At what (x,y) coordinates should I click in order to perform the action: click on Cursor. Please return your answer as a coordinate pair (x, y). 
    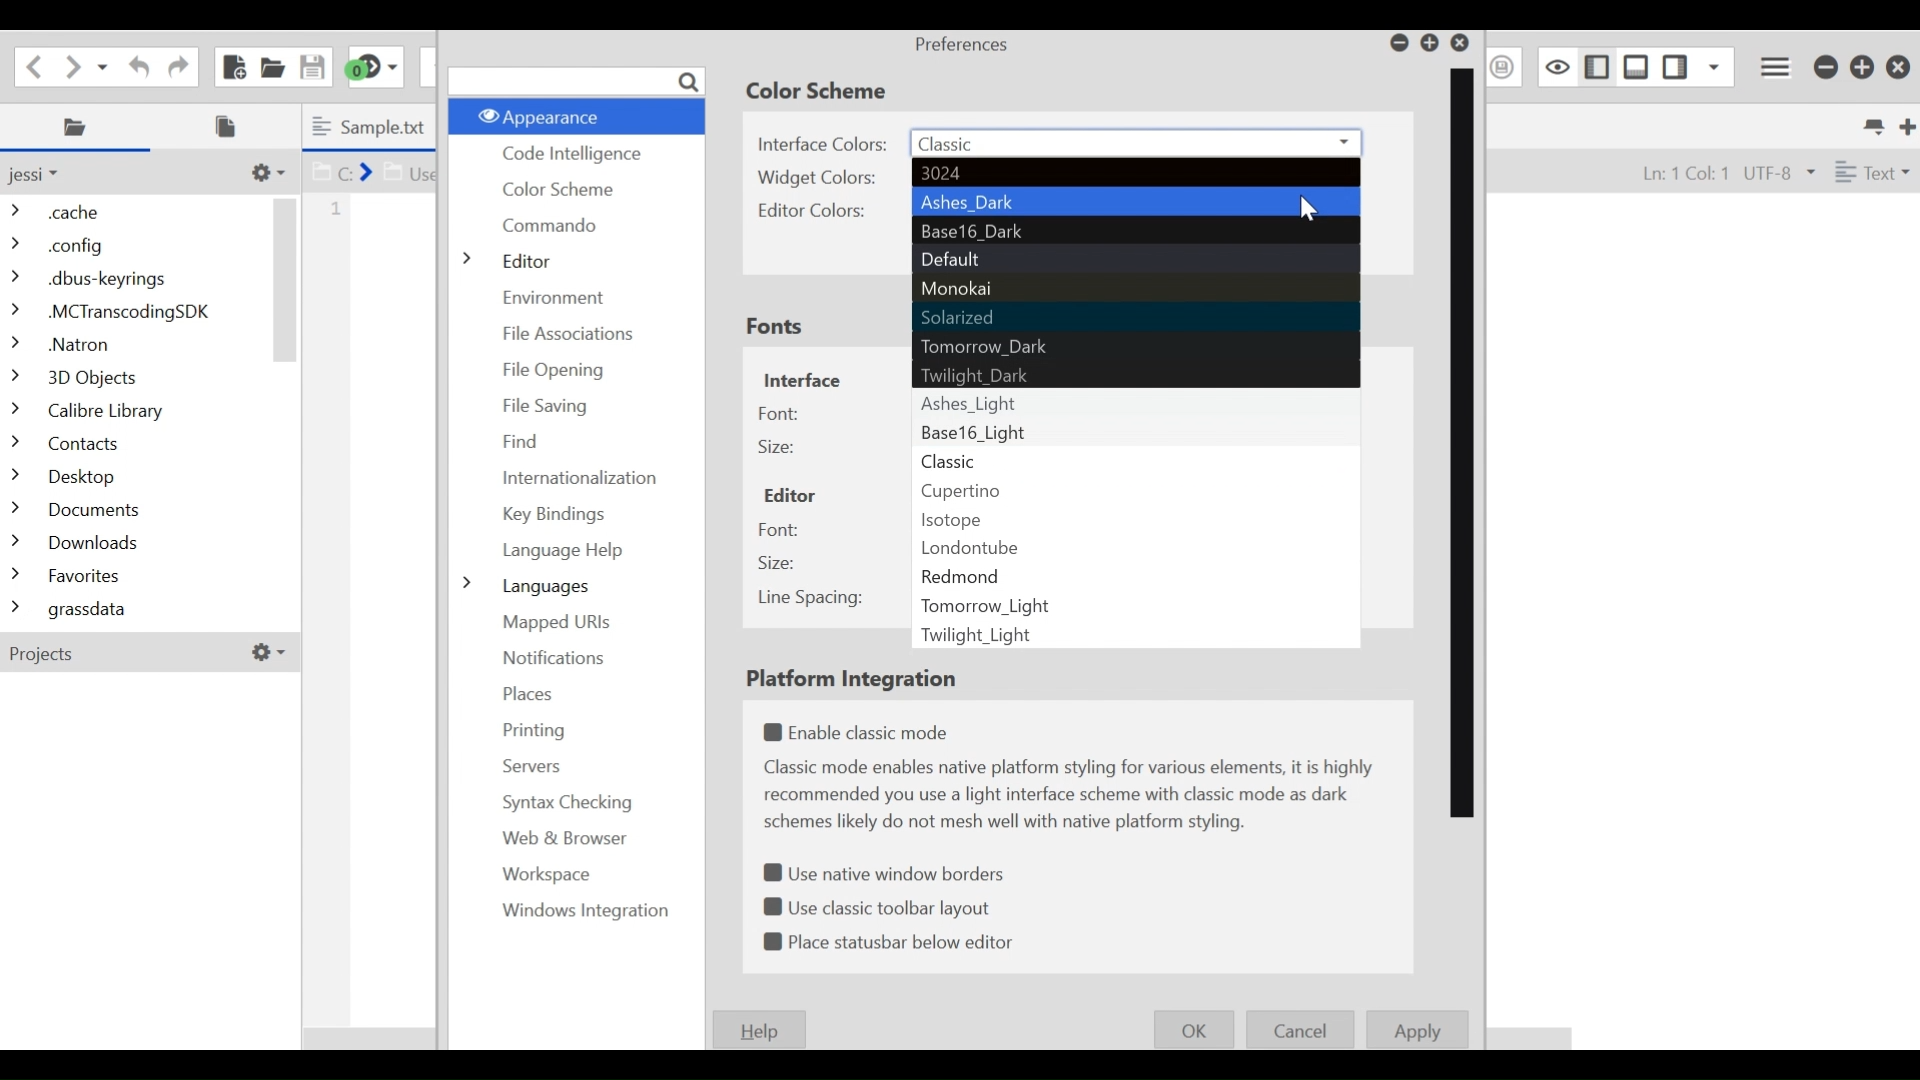
    Looking at the image, I should click on (1317, 213).